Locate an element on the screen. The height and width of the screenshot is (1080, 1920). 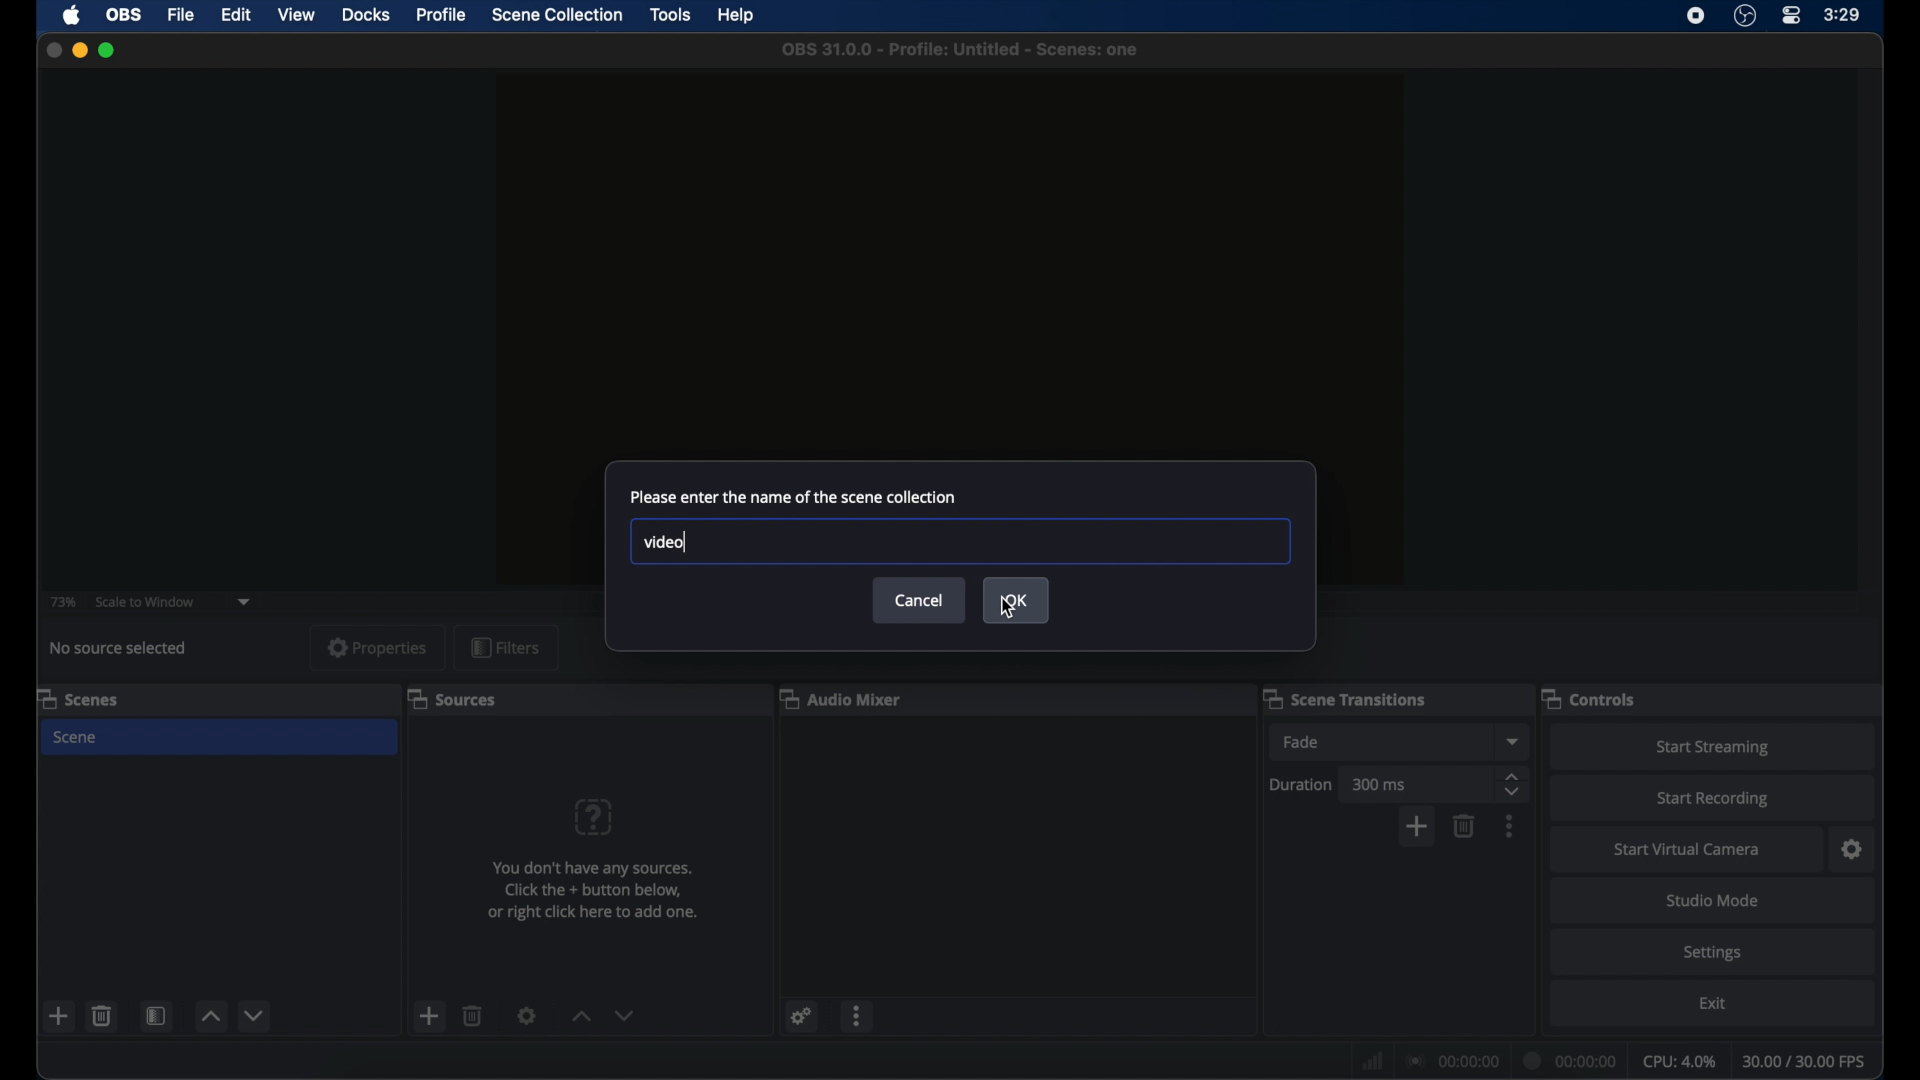
delete is located at coordinates (102, 1015).